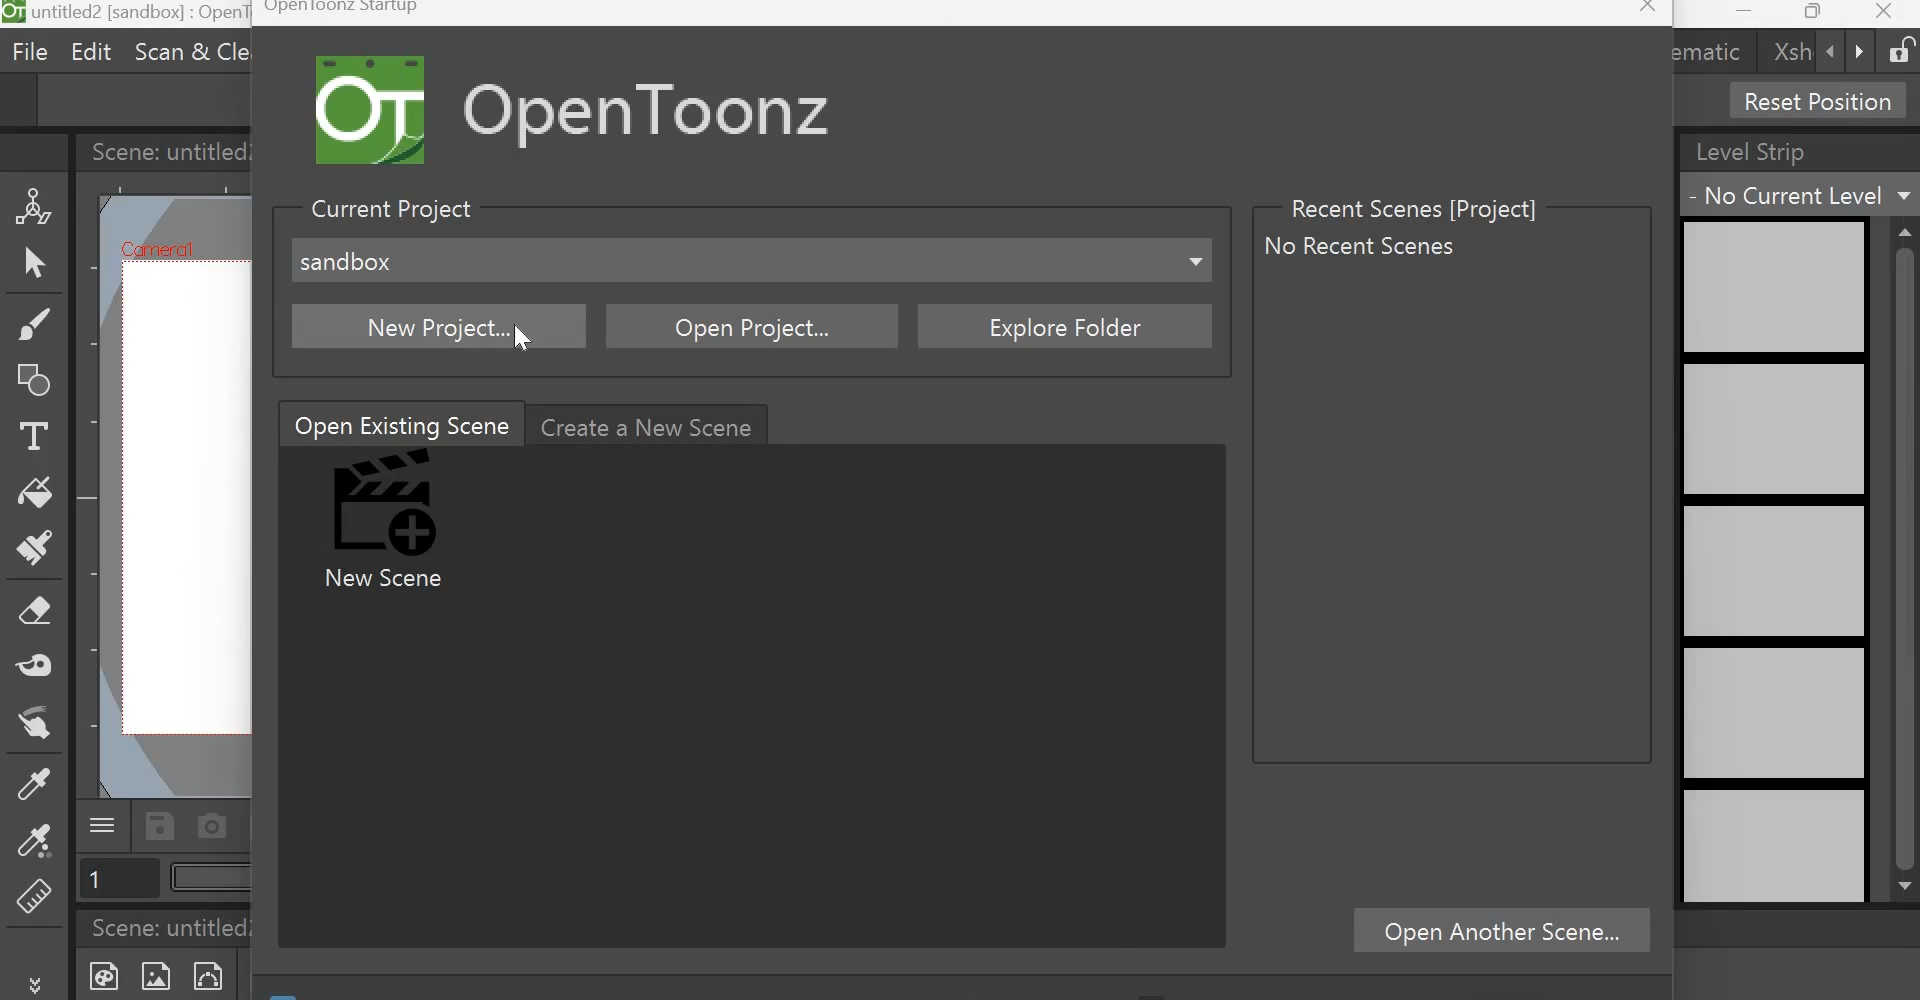  What do you see at coordinates (34, 264) in the screenshot?
I see `Selection Tool` at bounding box center [34, 264].